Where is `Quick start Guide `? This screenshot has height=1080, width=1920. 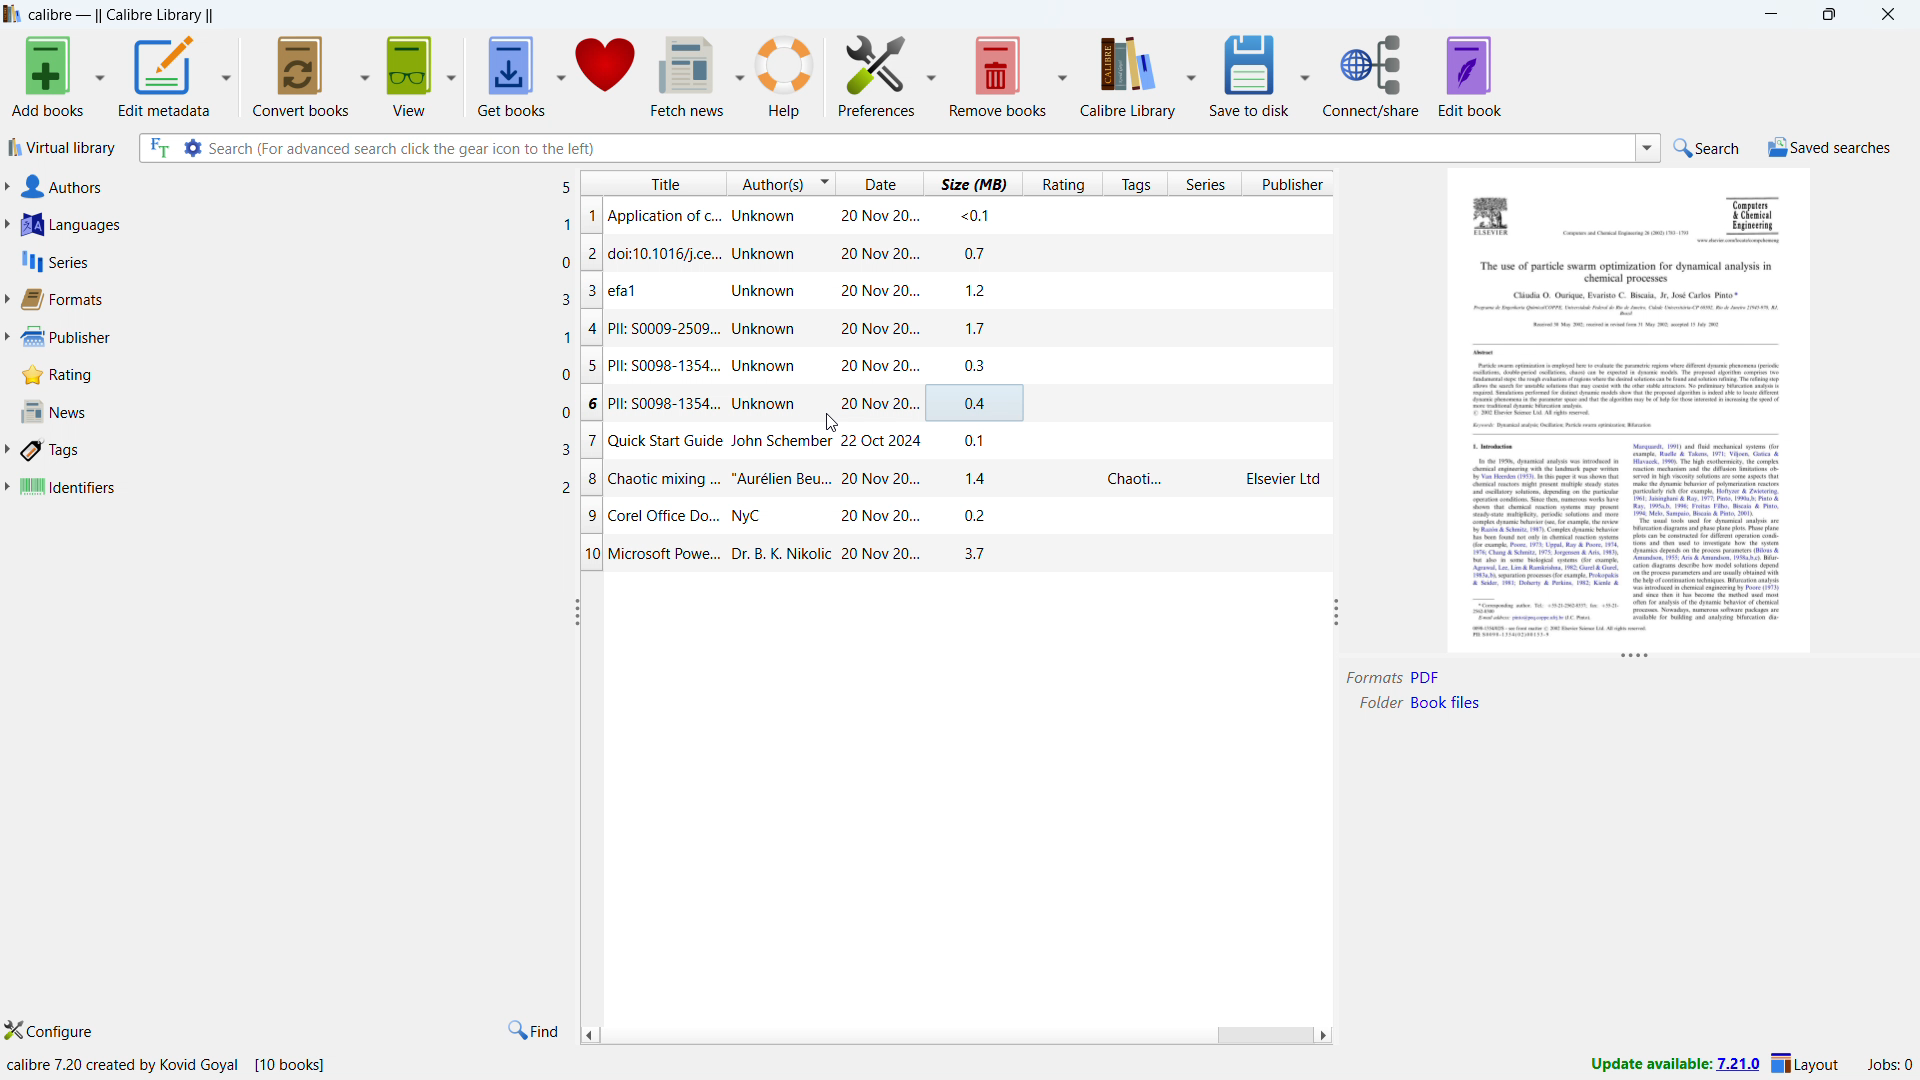 Quick start Guide  is located at coordinates (961, 440).